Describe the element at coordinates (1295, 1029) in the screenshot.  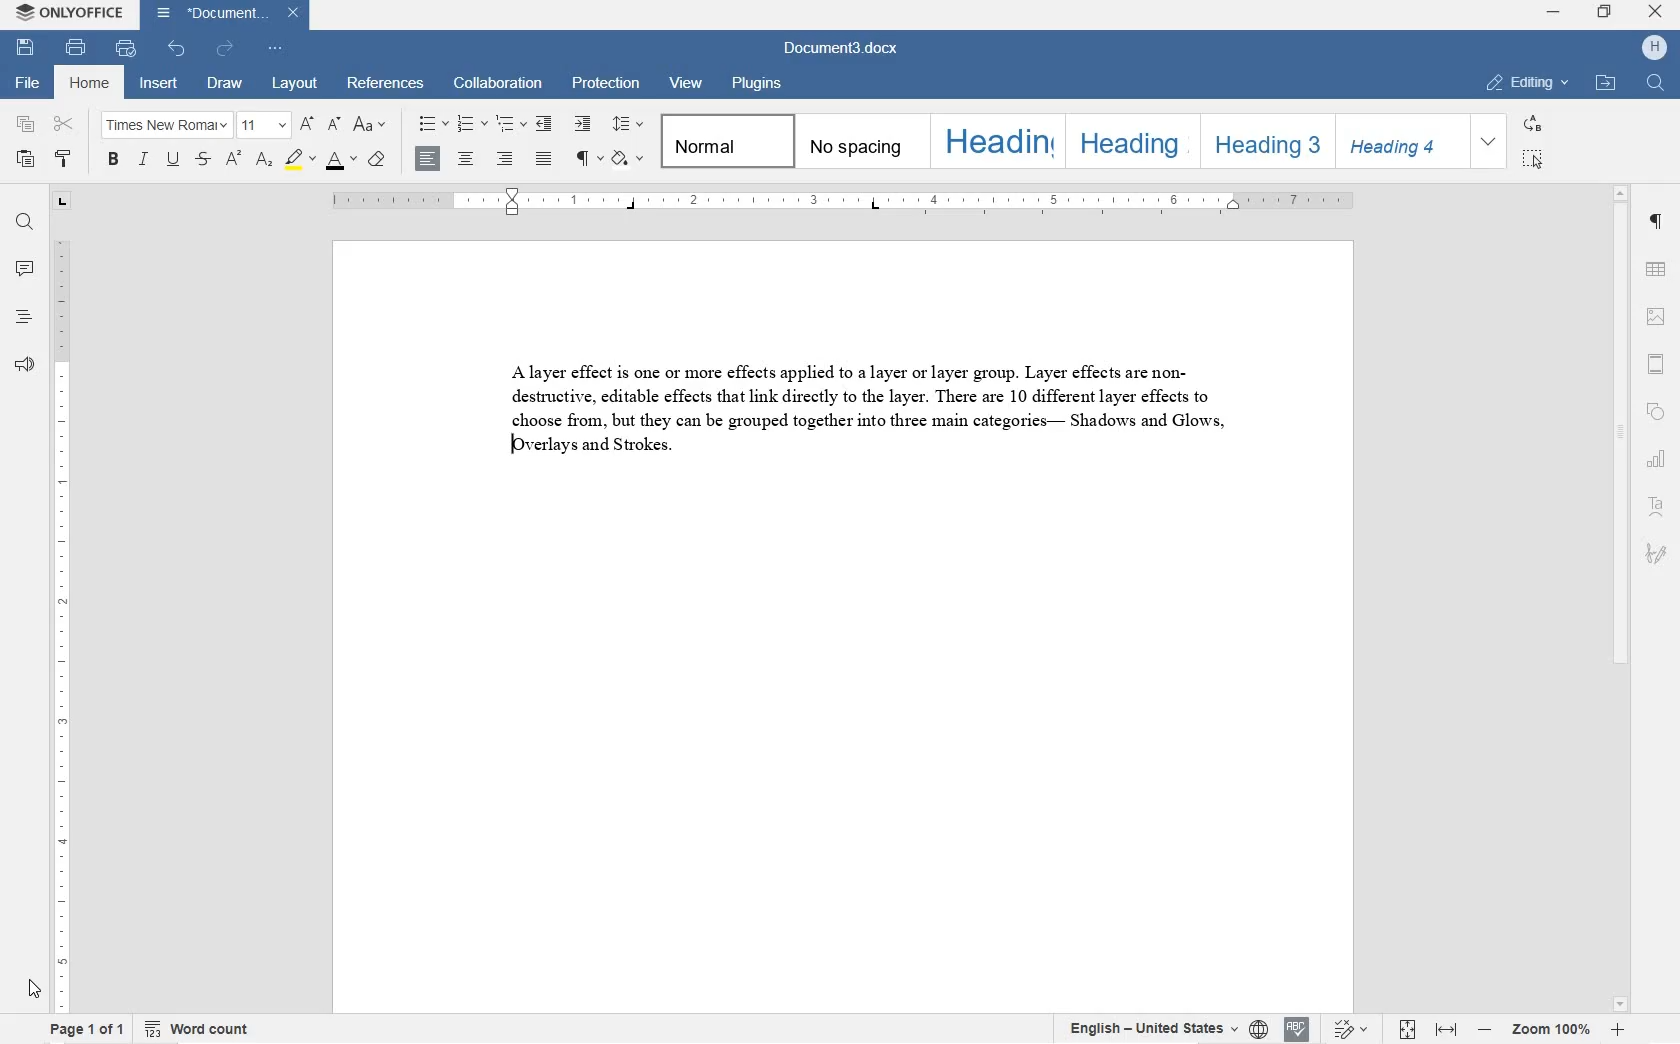
I see `spell check` at that location.